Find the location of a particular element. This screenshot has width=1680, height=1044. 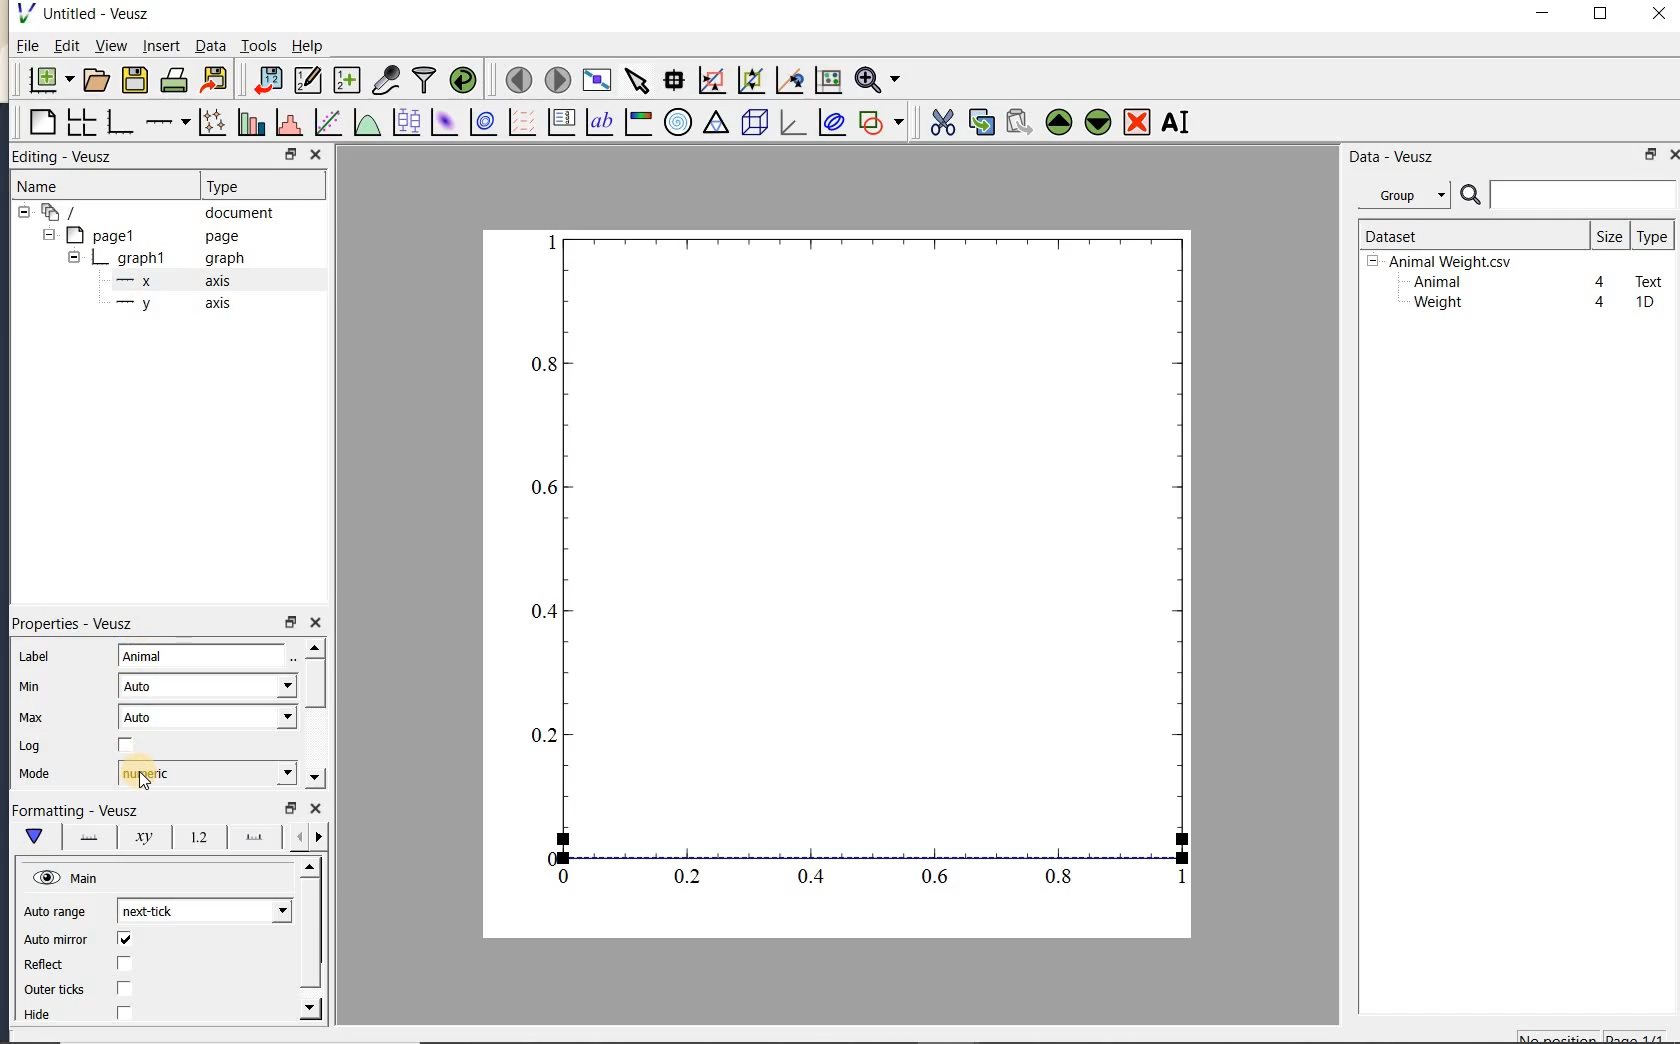

histogram of a dataset is located at coordinates (288, 122).